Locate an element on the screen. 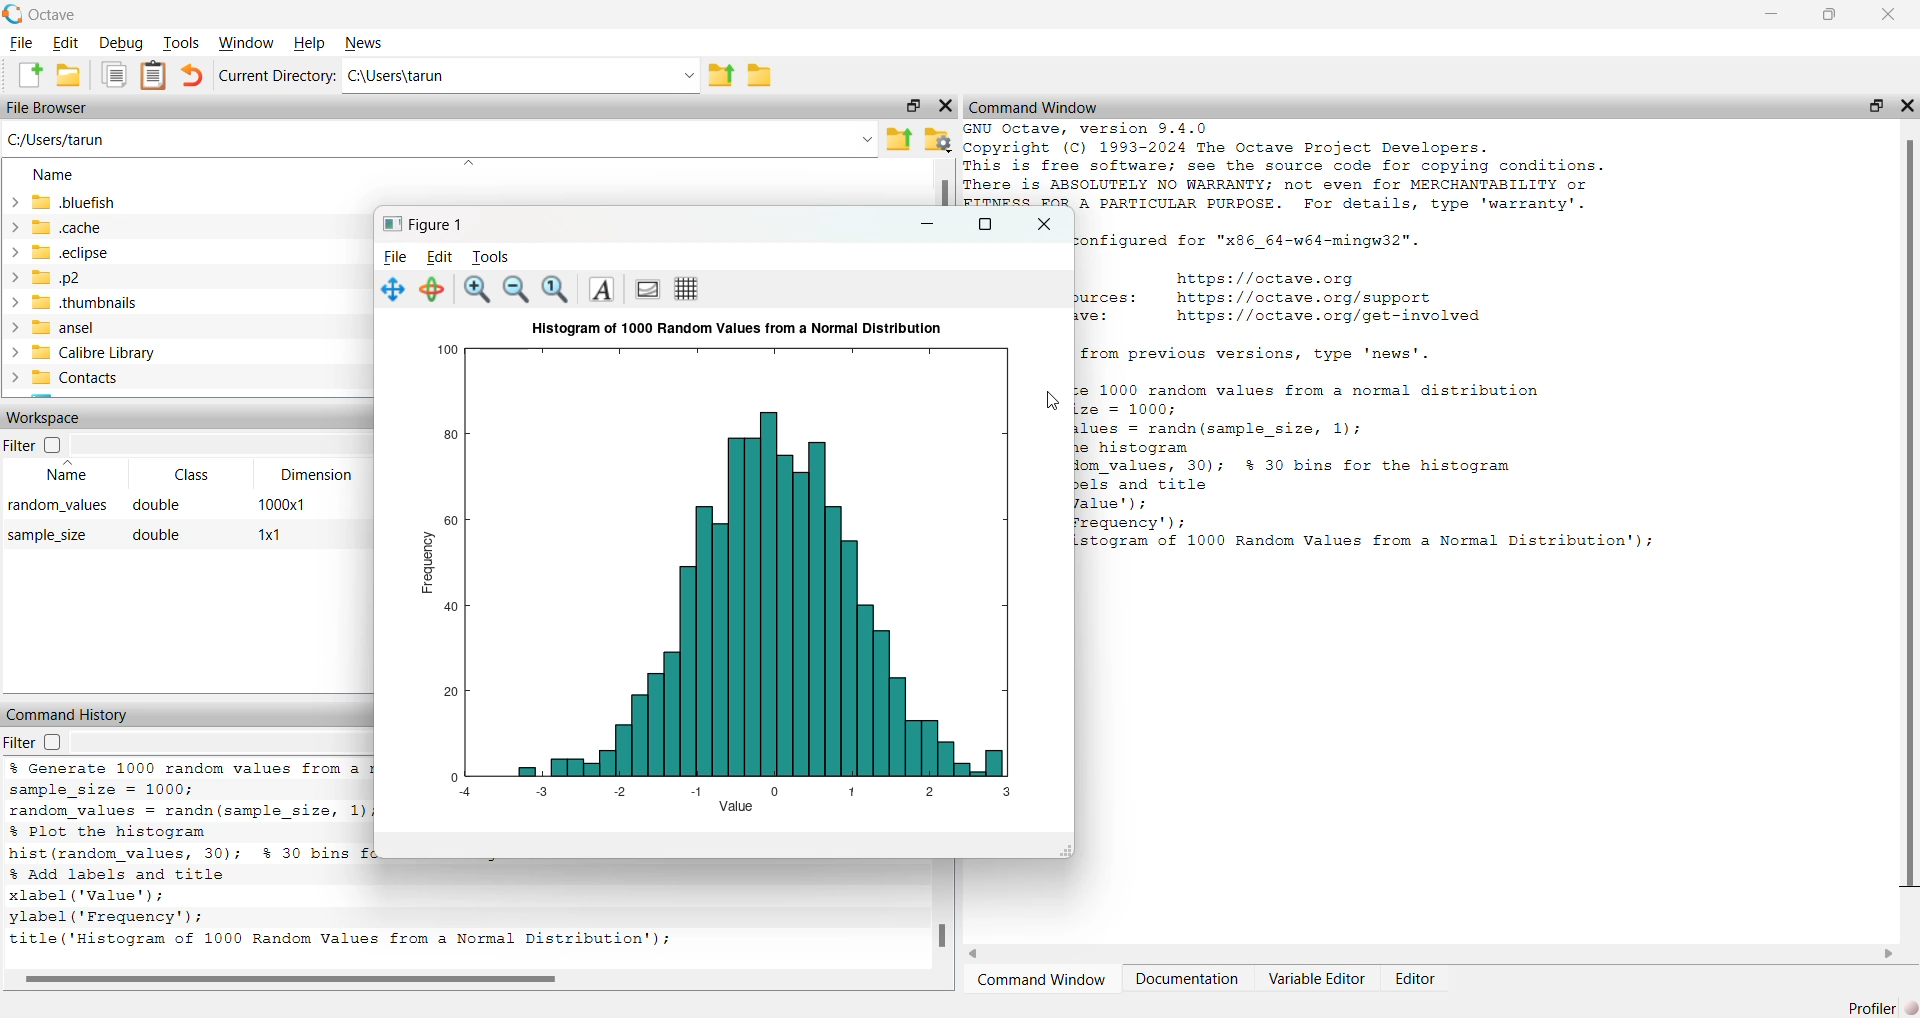 Image resolution: width=1920 pixels, height=1018 pixels. https://octave.org is located at coordinates (1271, 276).